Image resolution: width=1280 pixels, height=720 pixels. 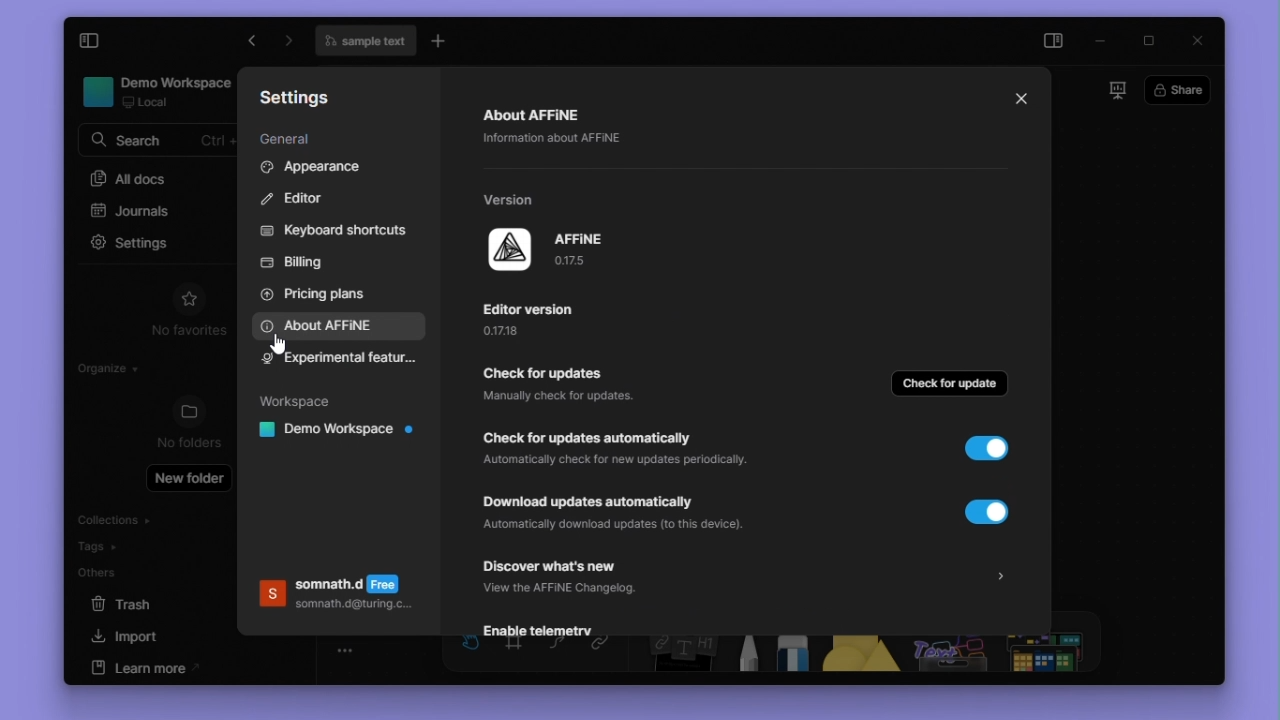 What do you see at coordinates (295, 139) in the screenshot?
I see `General` at bounding box center [295, 139].